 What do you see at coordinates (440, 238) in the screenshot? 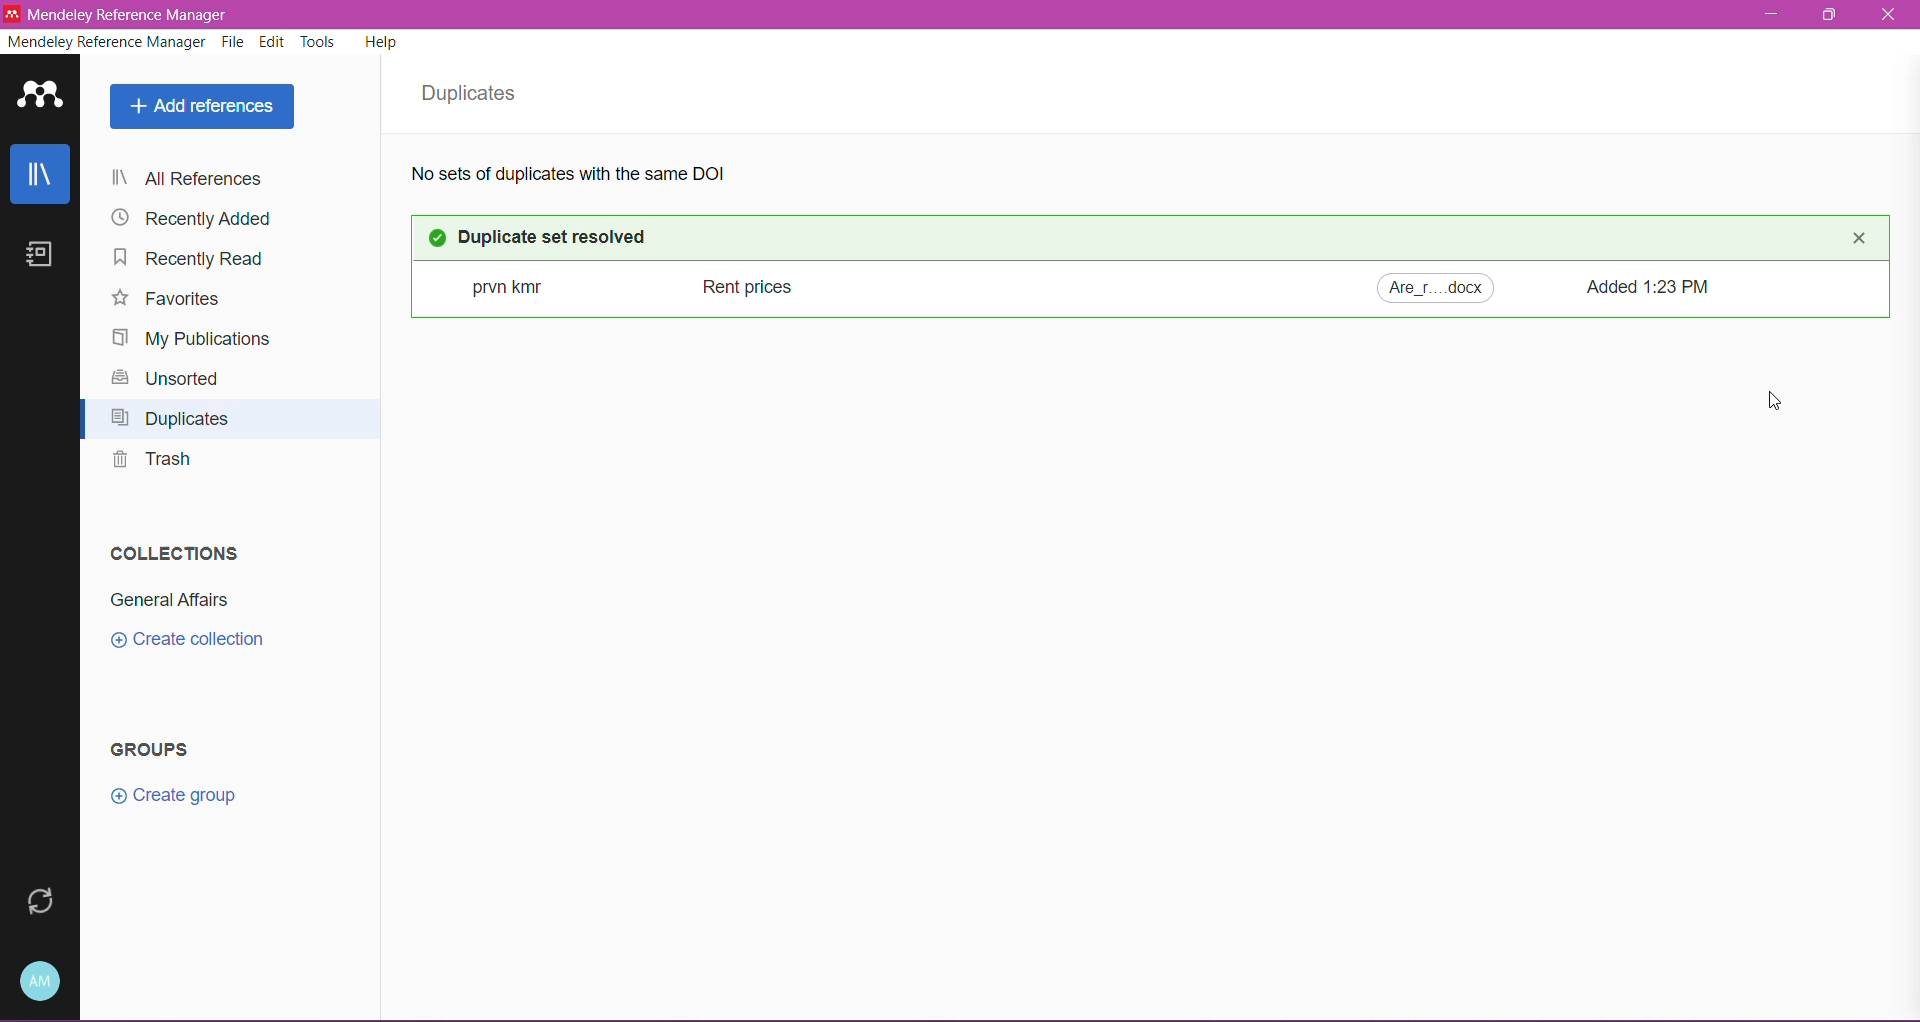
I see `icon` at bounding box center [440, 238].